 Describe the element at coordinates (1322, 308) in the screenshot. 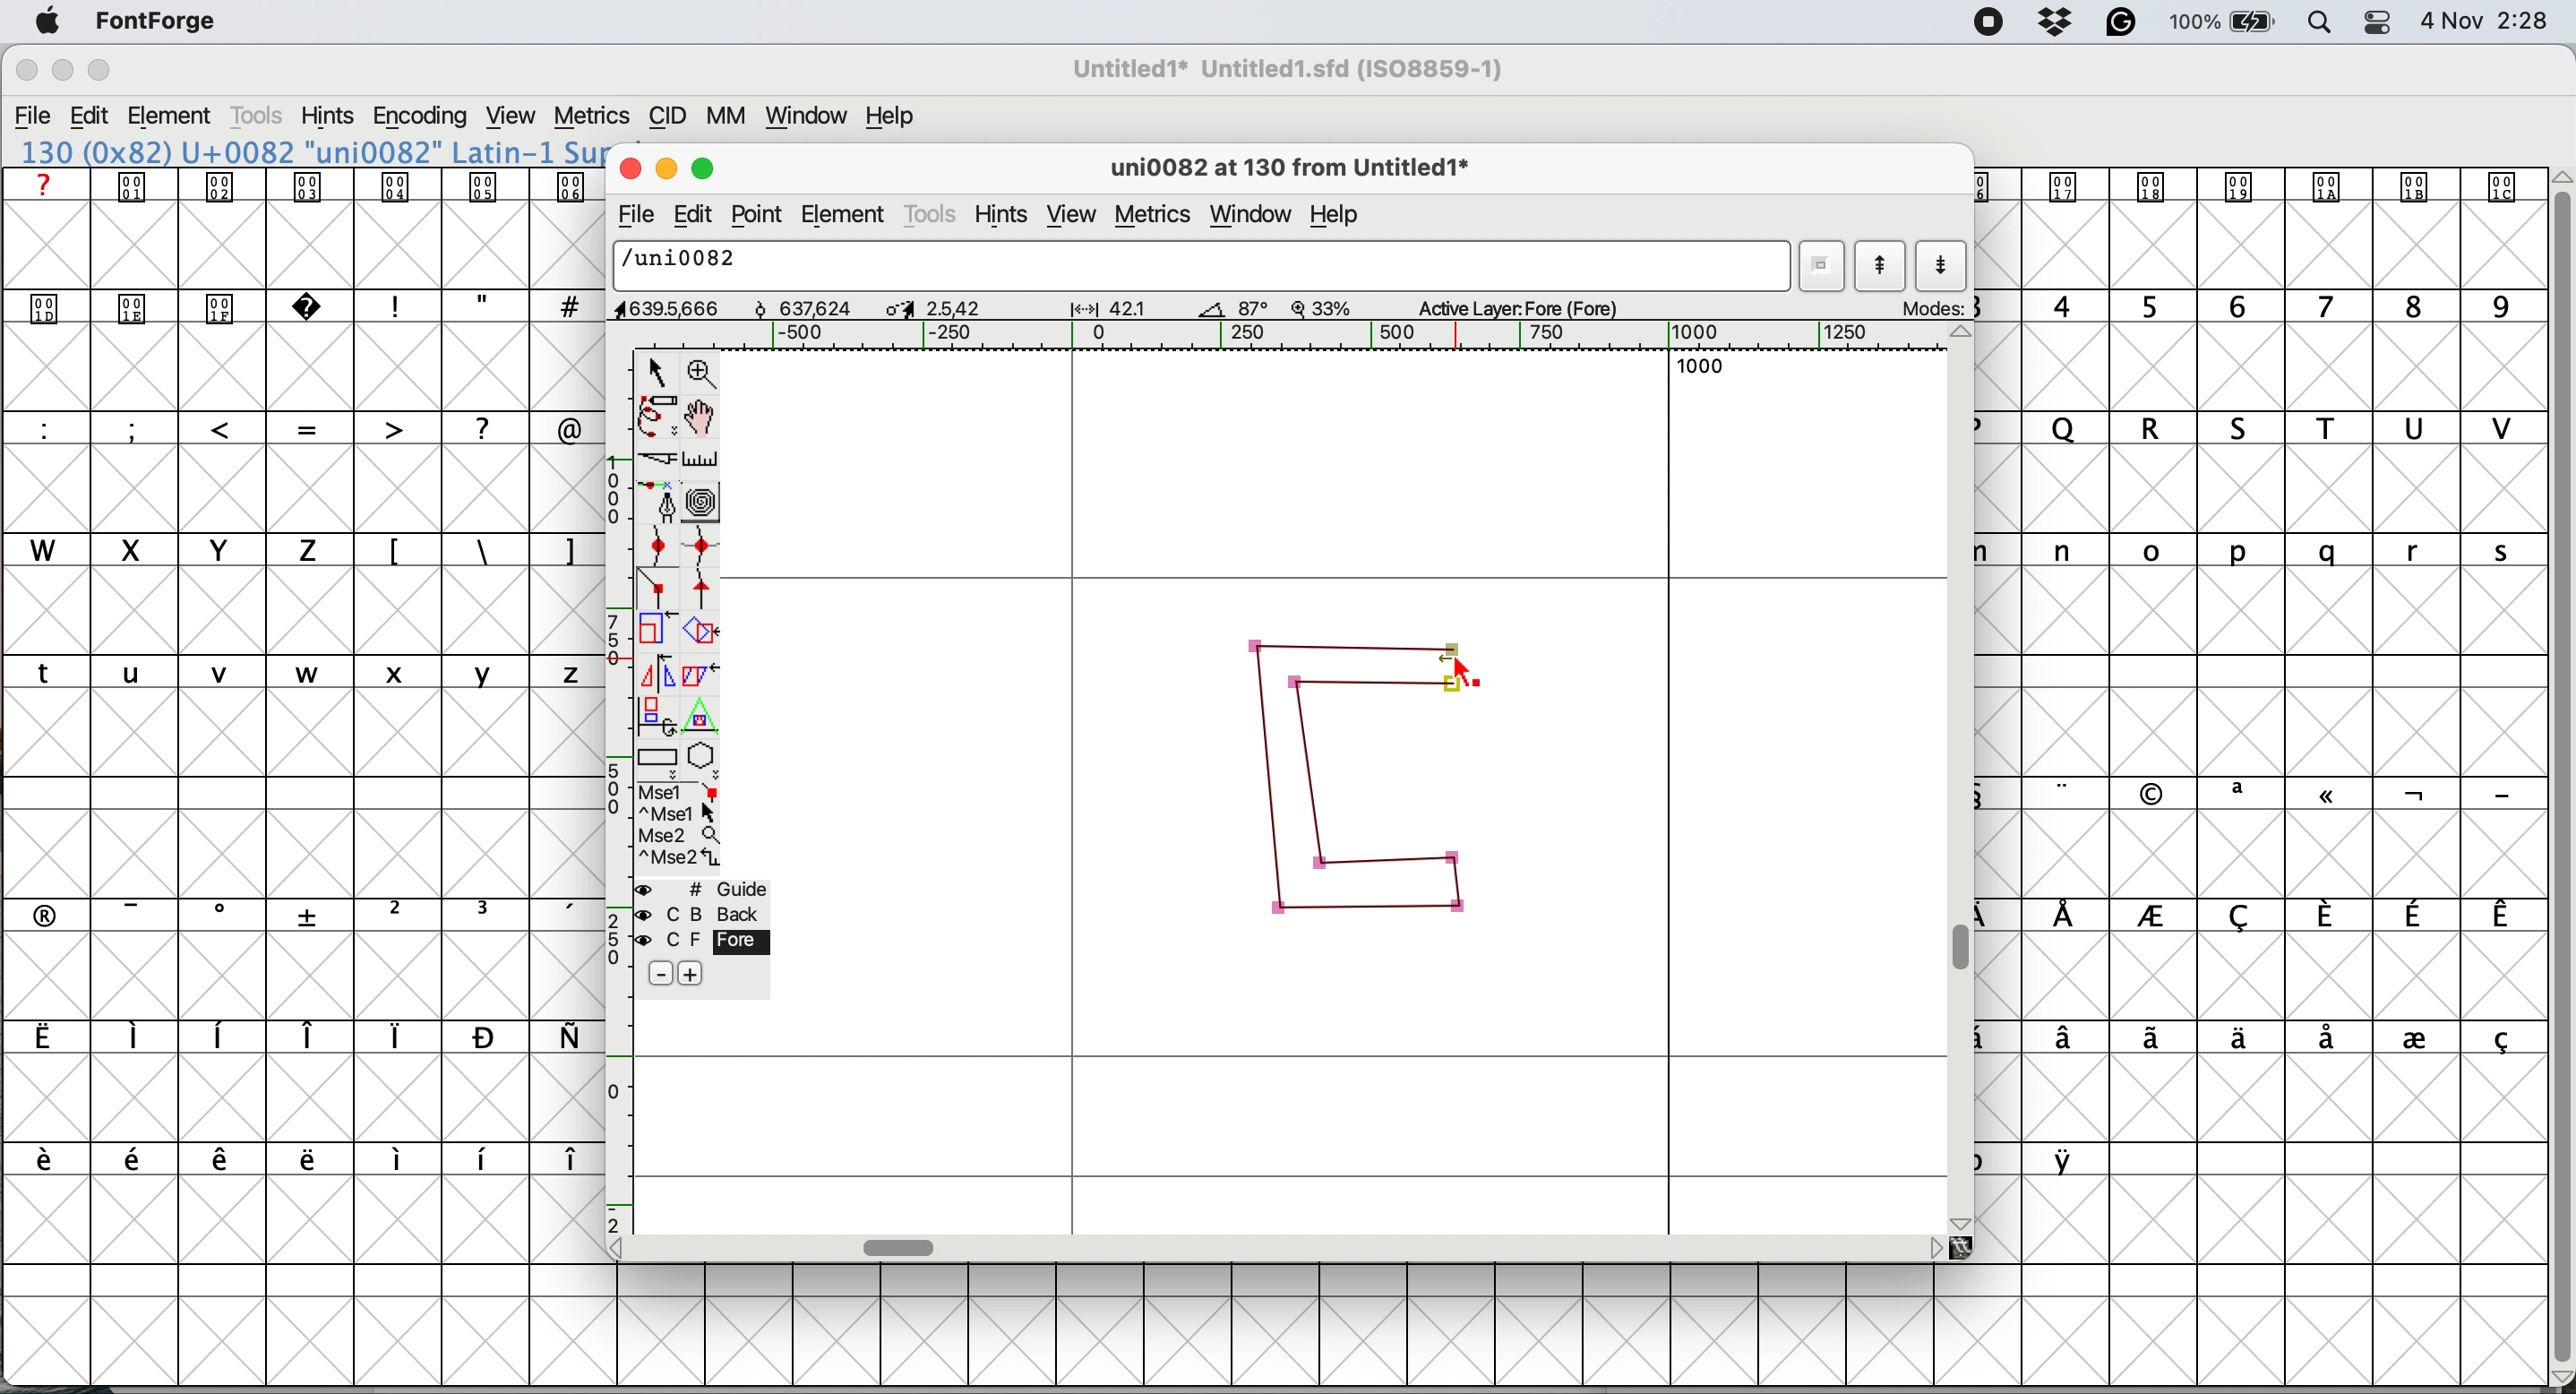

I see `zoom factor` at that location.